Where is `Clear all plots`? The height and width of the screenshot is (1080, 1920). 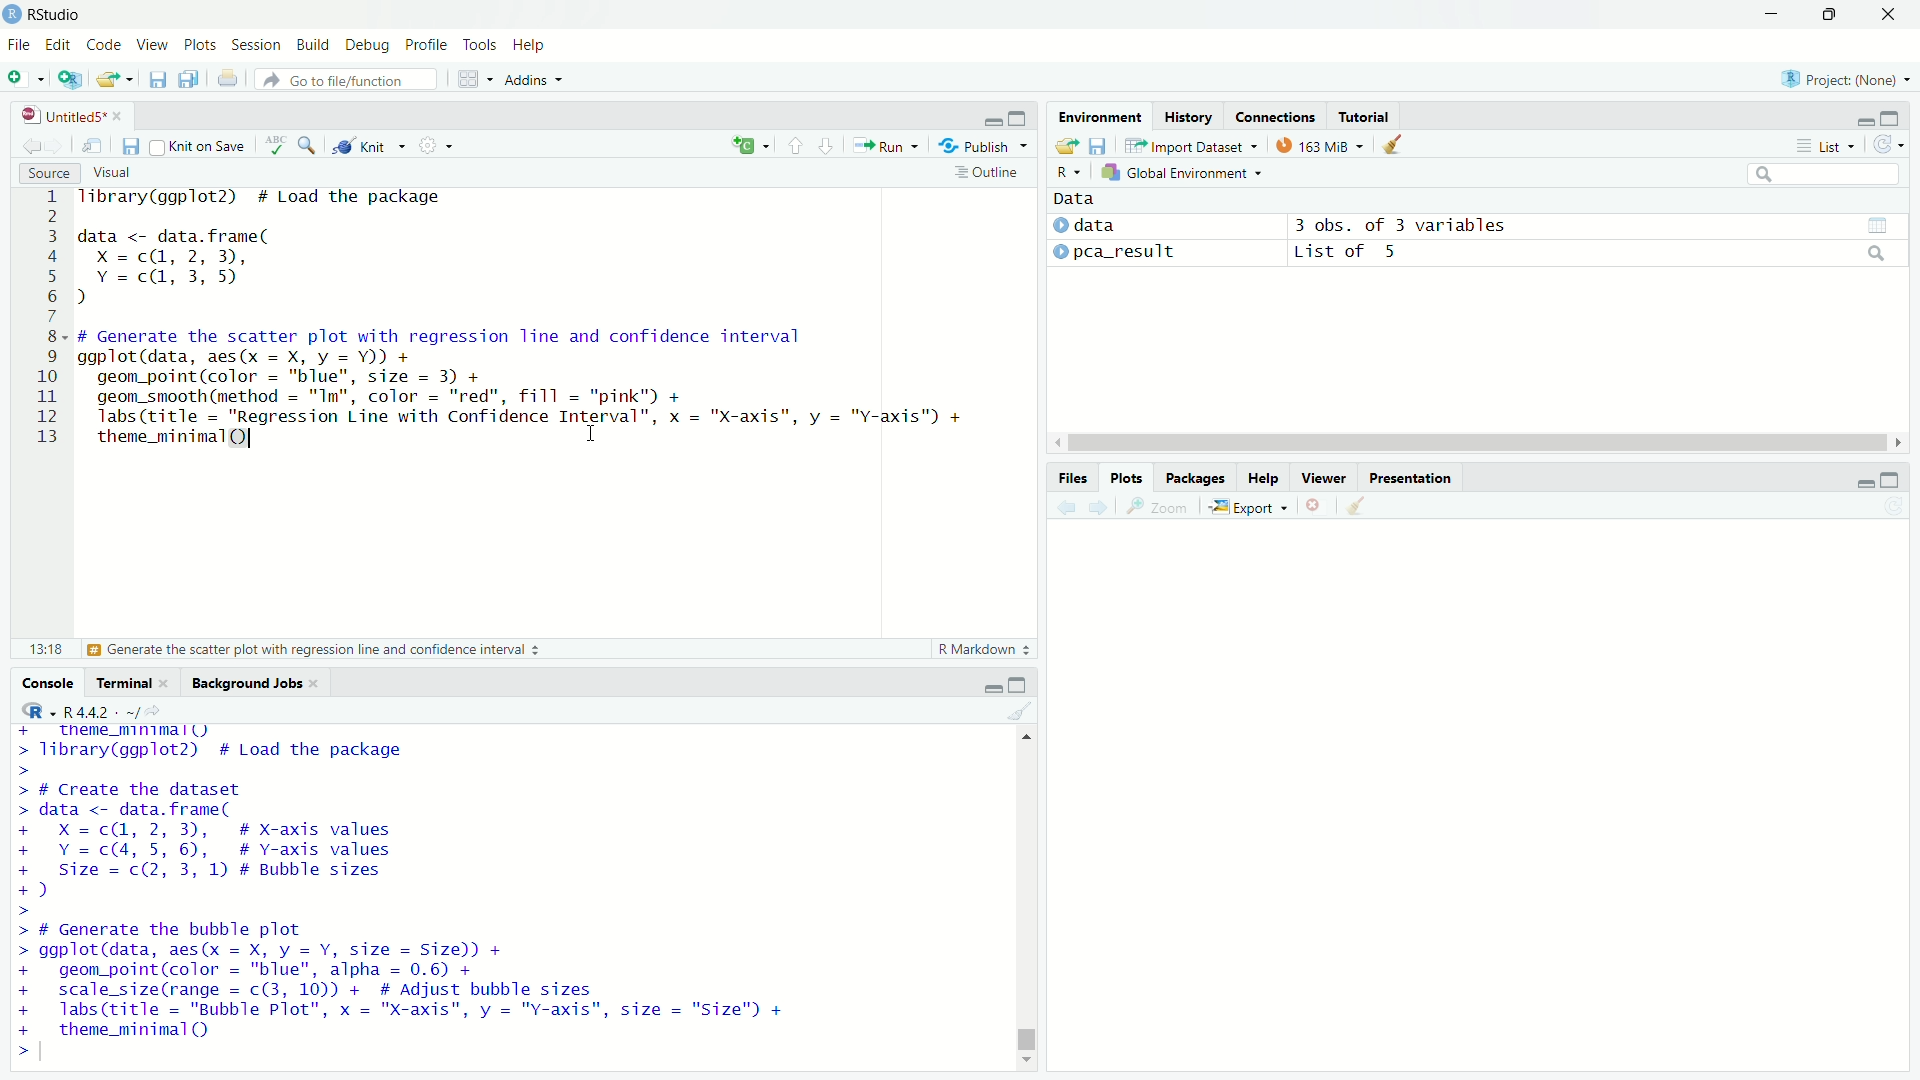 Clear all plots is located at coordinates (1355, 506).